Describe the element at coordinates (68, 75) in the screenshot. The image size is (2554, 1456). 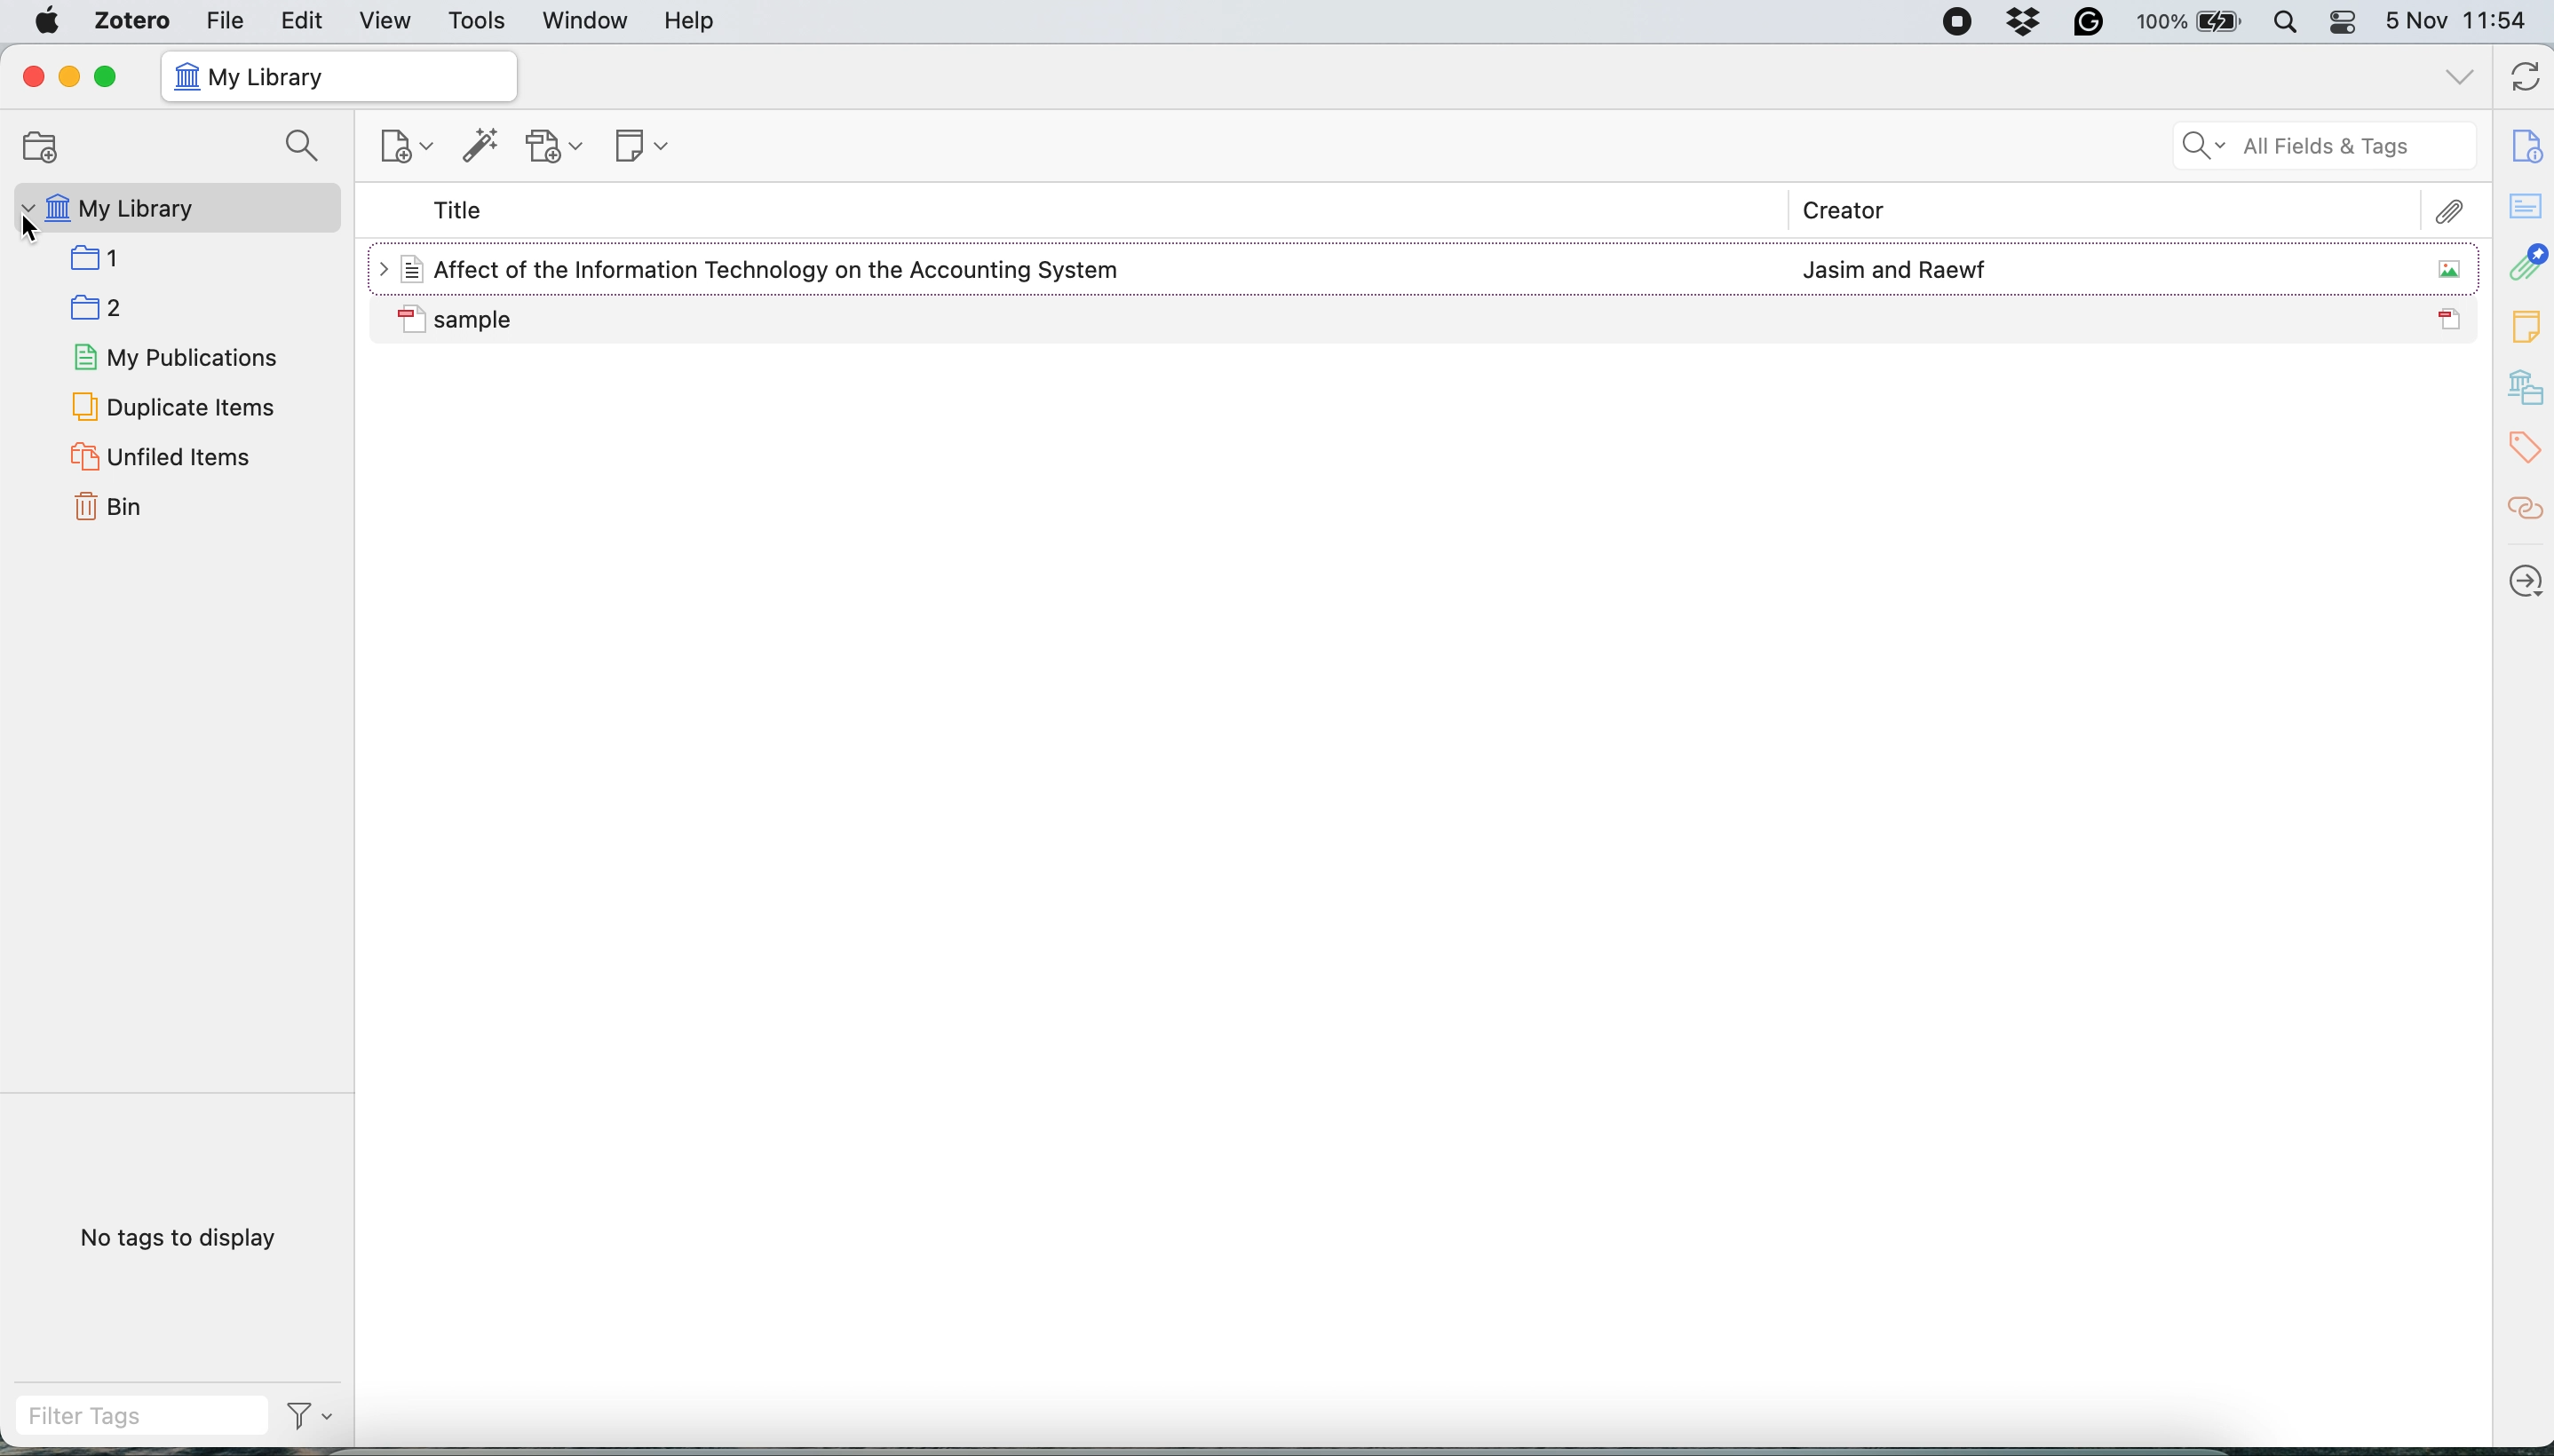
I see `minimise` at that location.